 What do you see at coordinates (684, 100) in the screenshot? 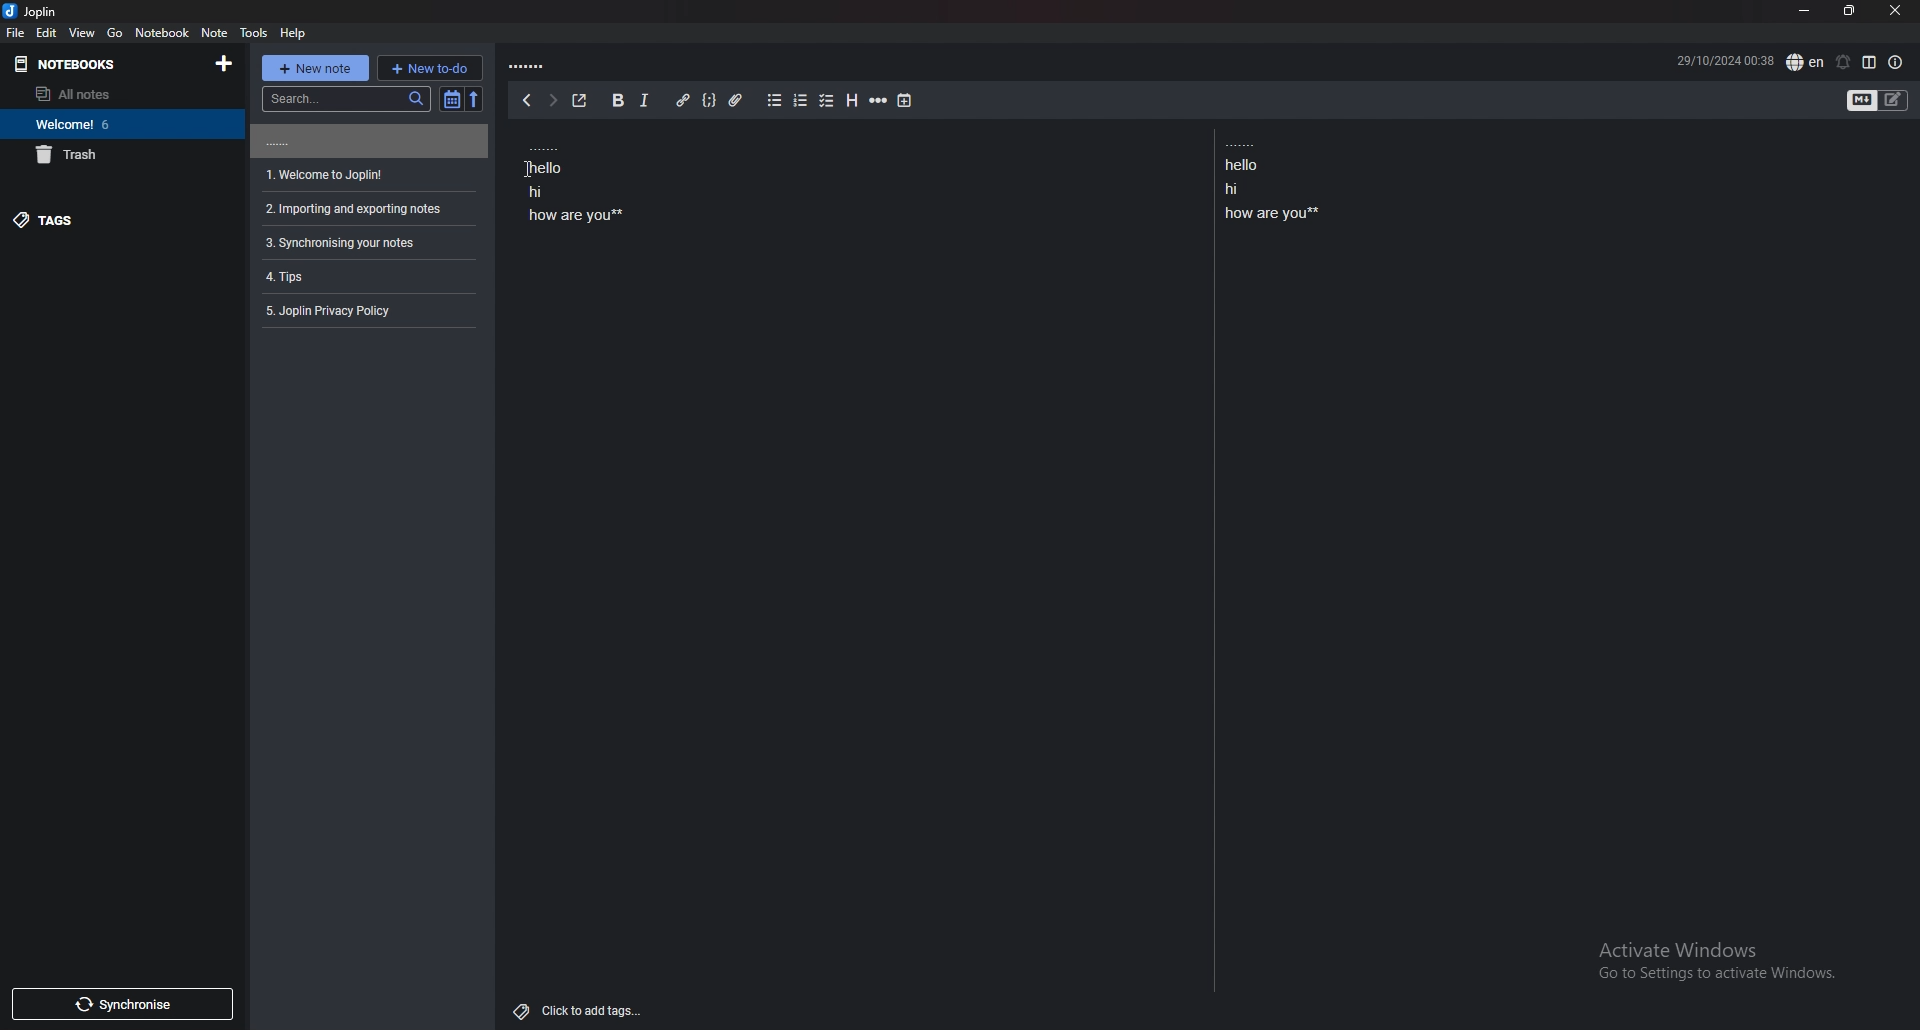
I see `add hyperlink` at bounding box center [684, 100].